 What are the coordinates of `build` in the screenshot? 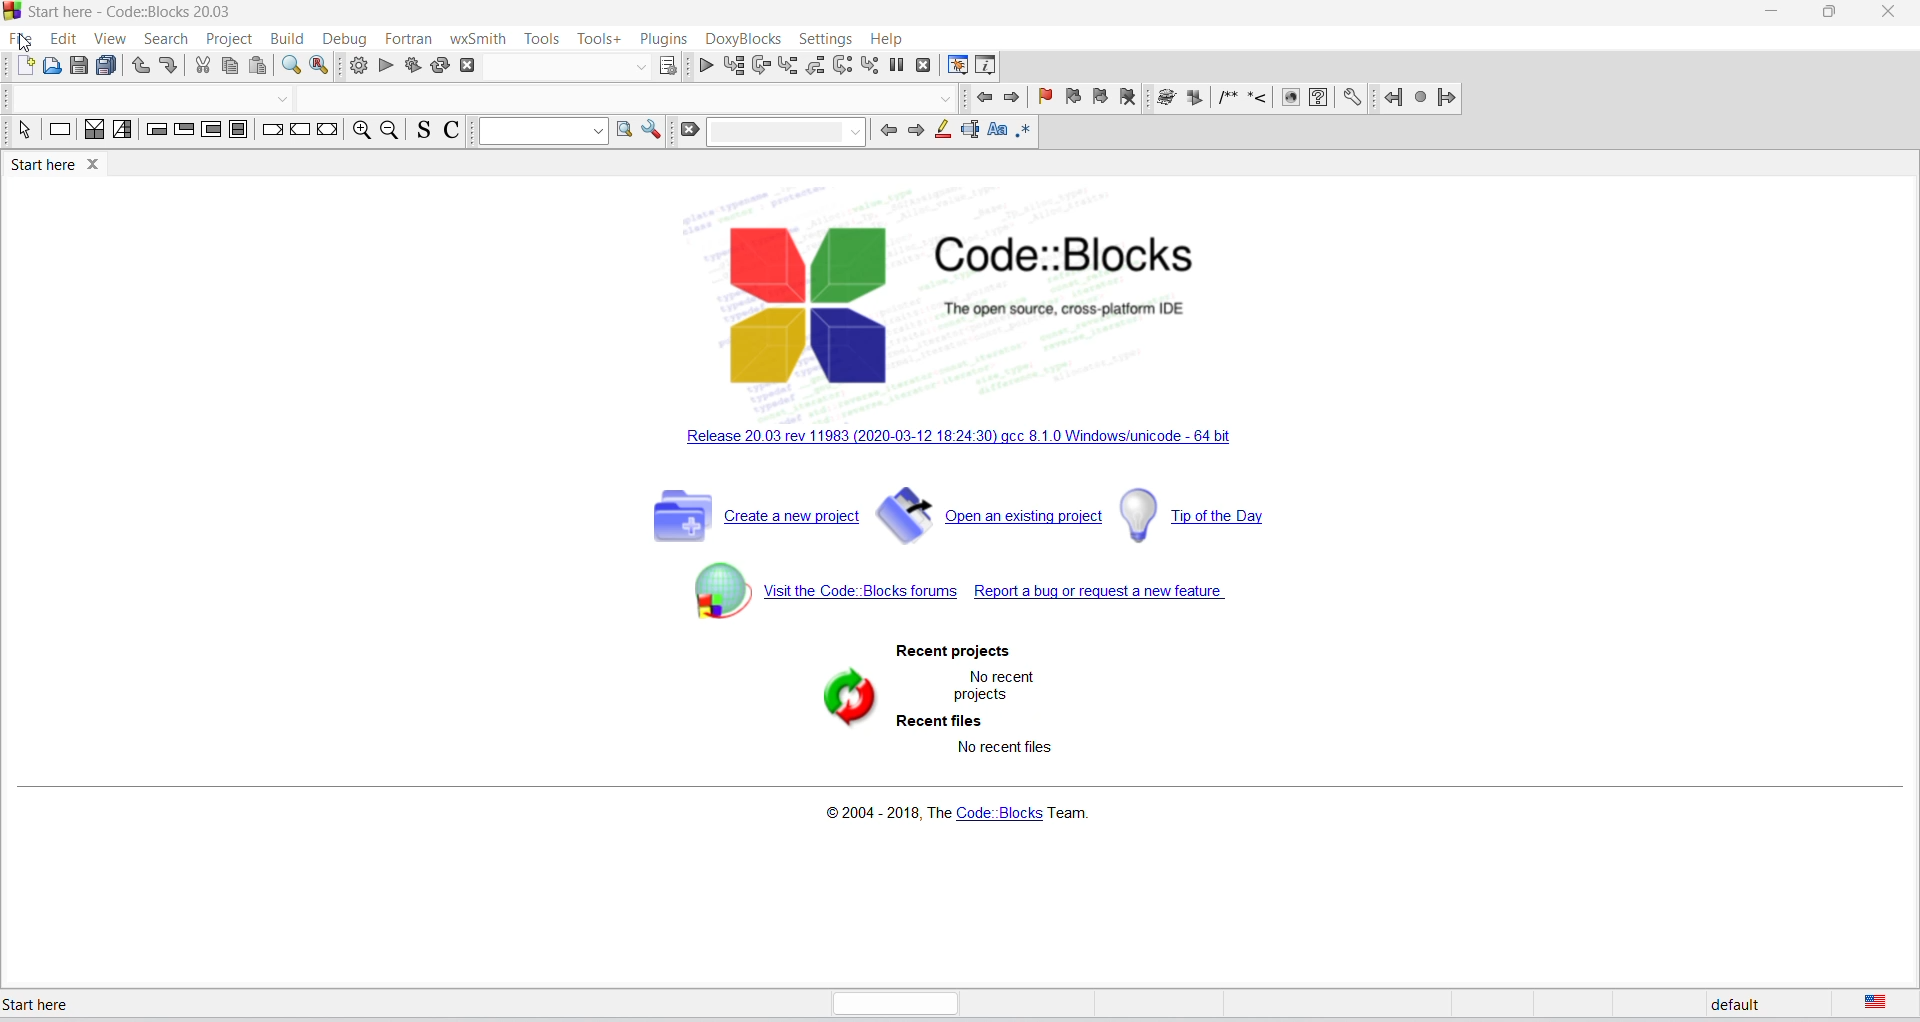 It's located at (290, 38).